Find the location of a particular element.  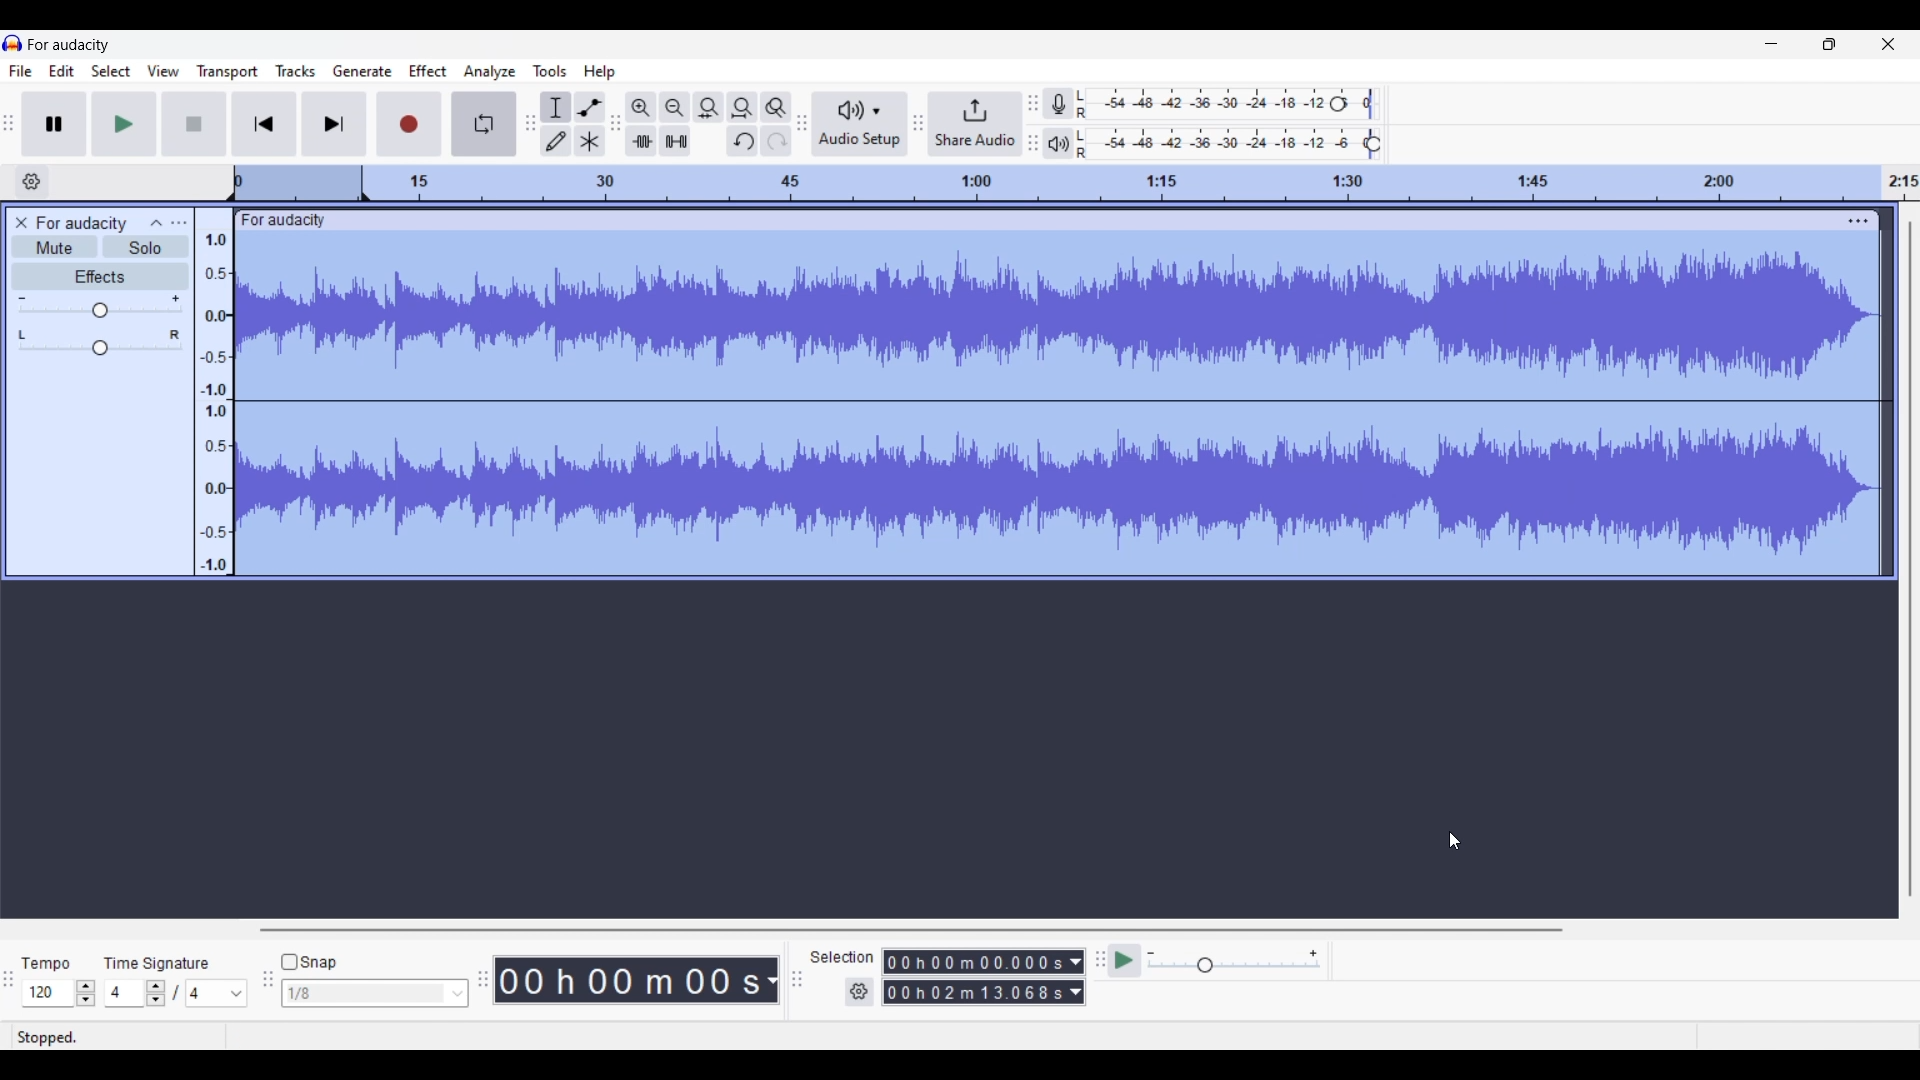

Min. gain is located at coordinates (22, 298).